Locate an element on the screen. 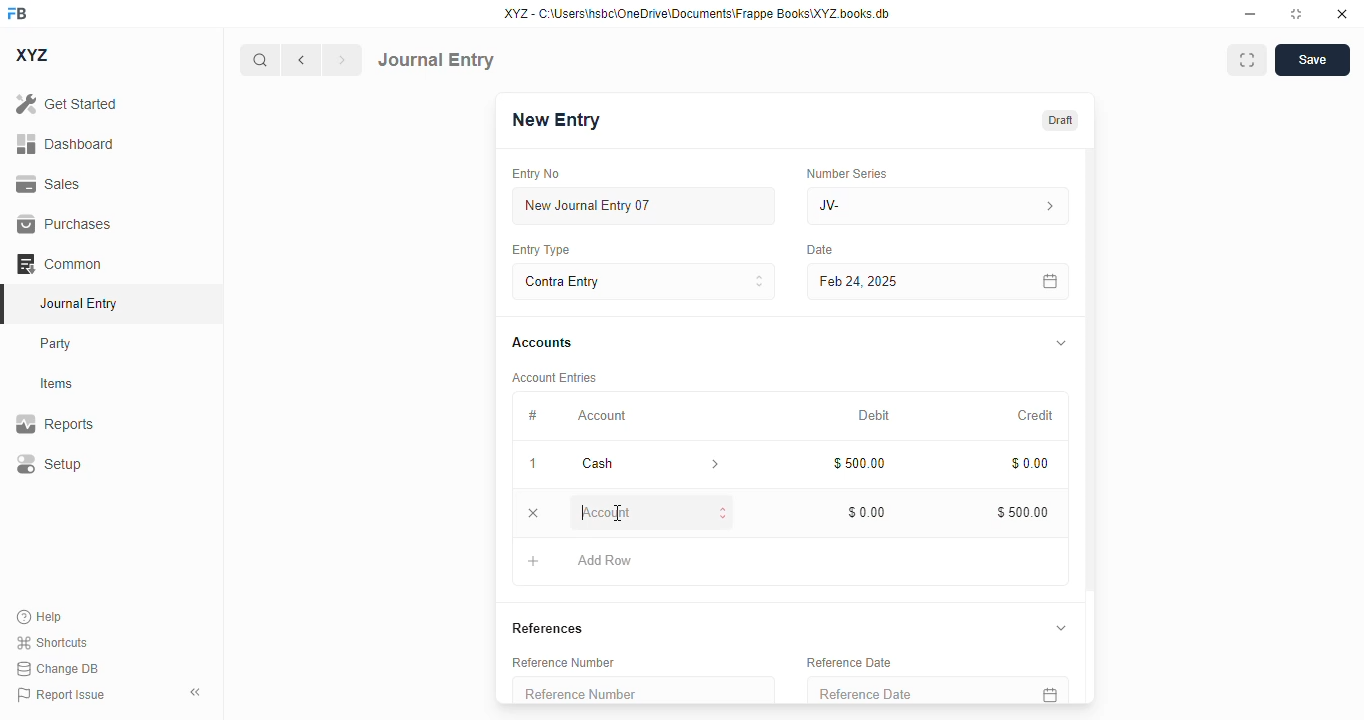 Image resolution: width=1364 pixels, height=720 pixels. setup is located at coordinates (49, 463).